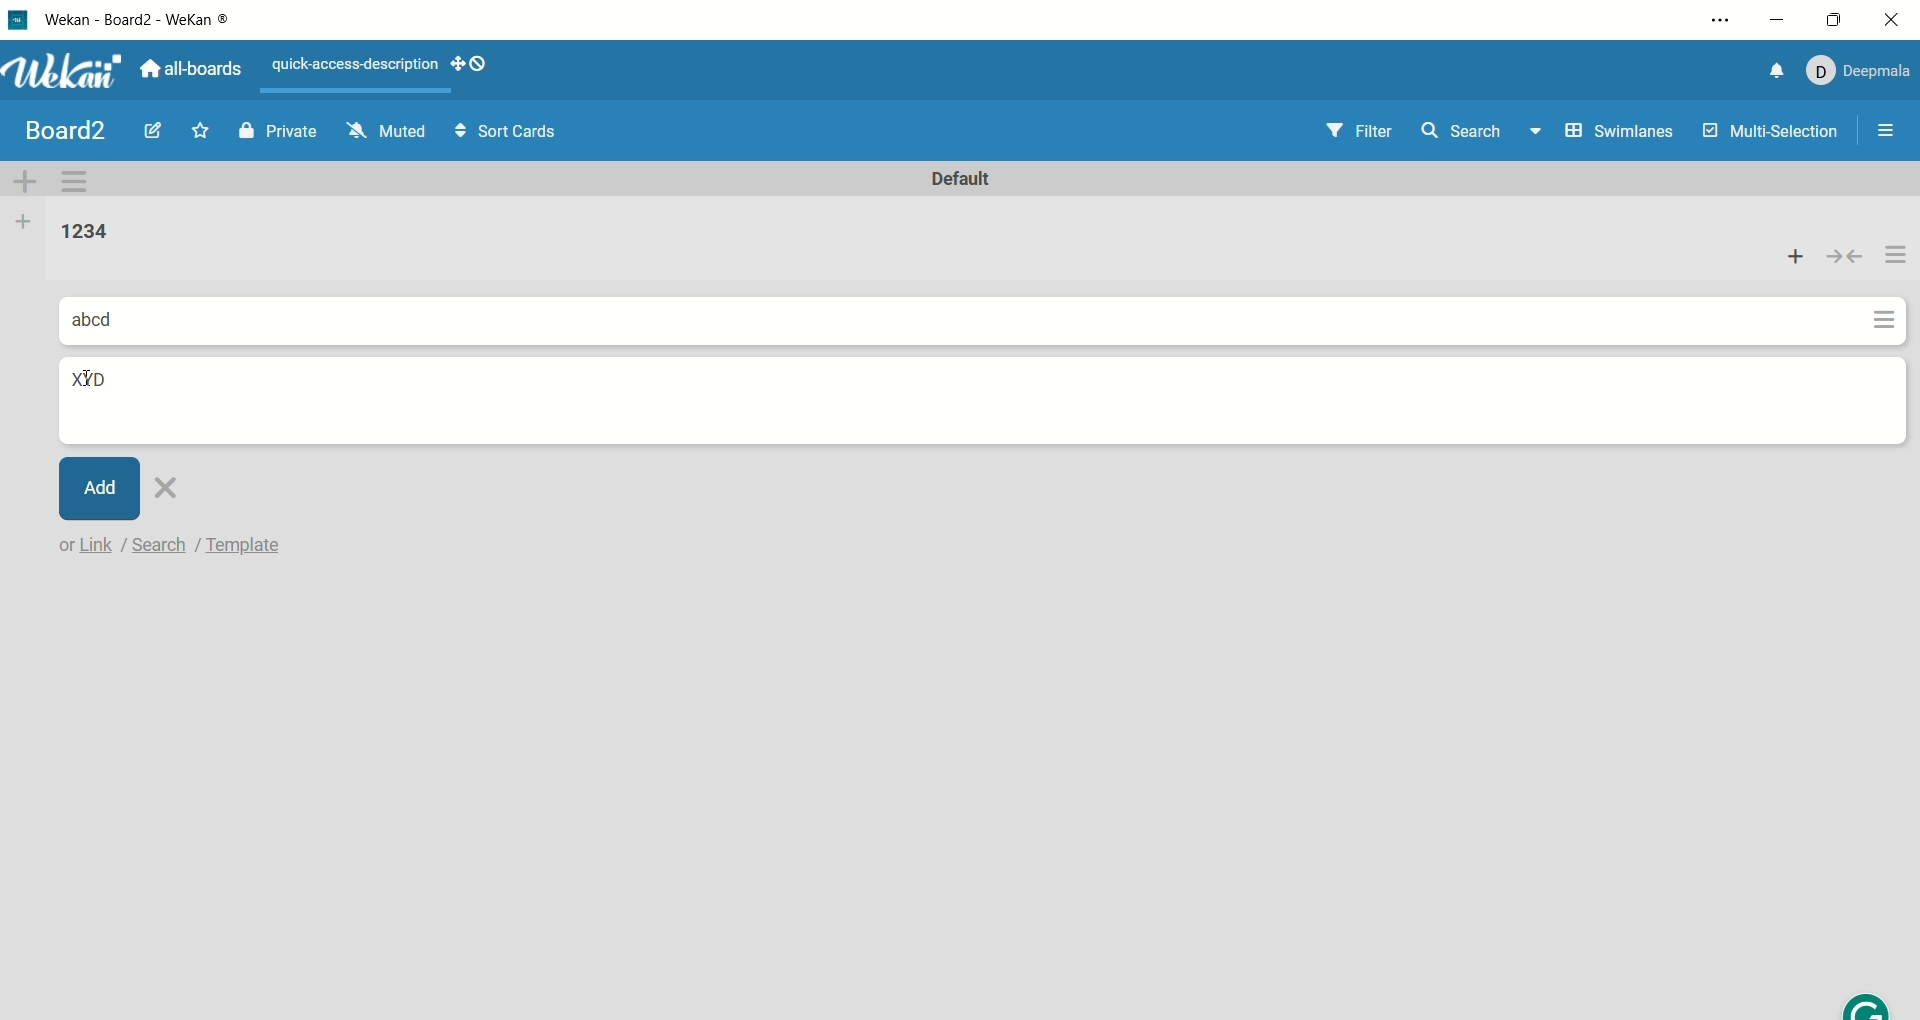 This screenshot has height=1020, width=1920. I want to click on list title, so click(73, 230).